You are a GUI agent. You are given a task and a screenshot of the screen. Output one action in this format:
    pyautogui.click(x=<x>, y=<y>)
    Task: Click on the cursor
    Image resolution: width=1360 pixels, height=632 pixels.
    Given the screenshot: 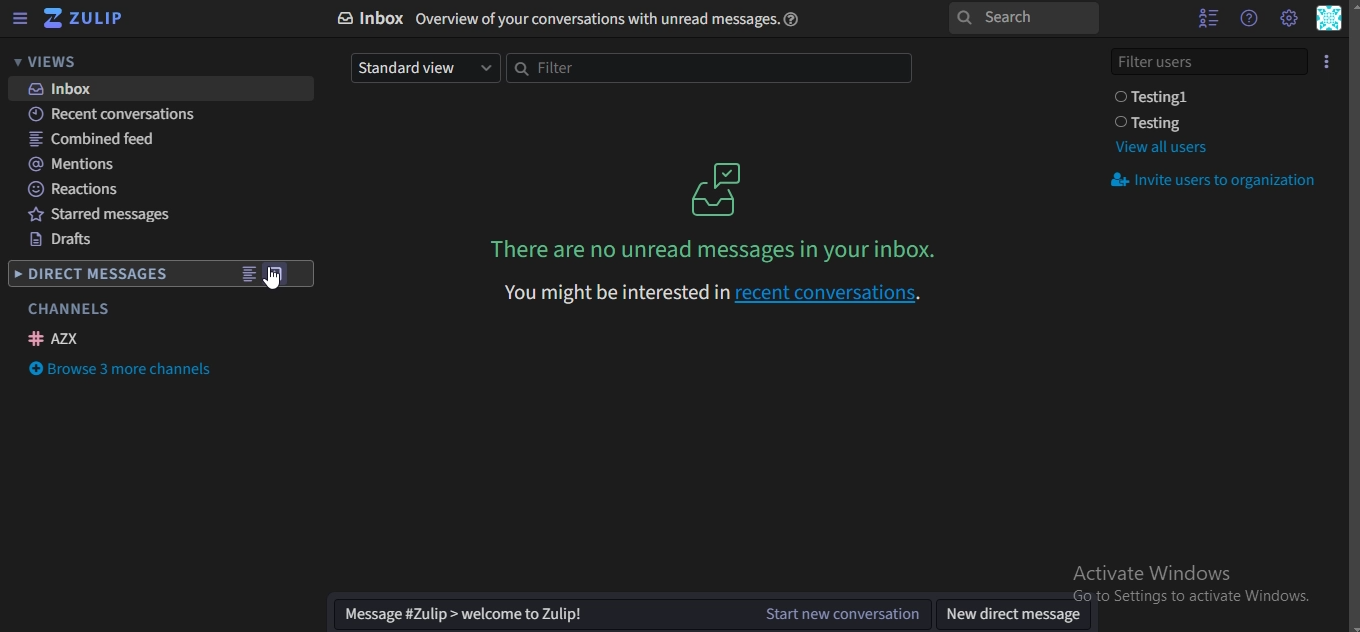 What is the action you would take?
    pyautogui.click(x=278, y=289)
    